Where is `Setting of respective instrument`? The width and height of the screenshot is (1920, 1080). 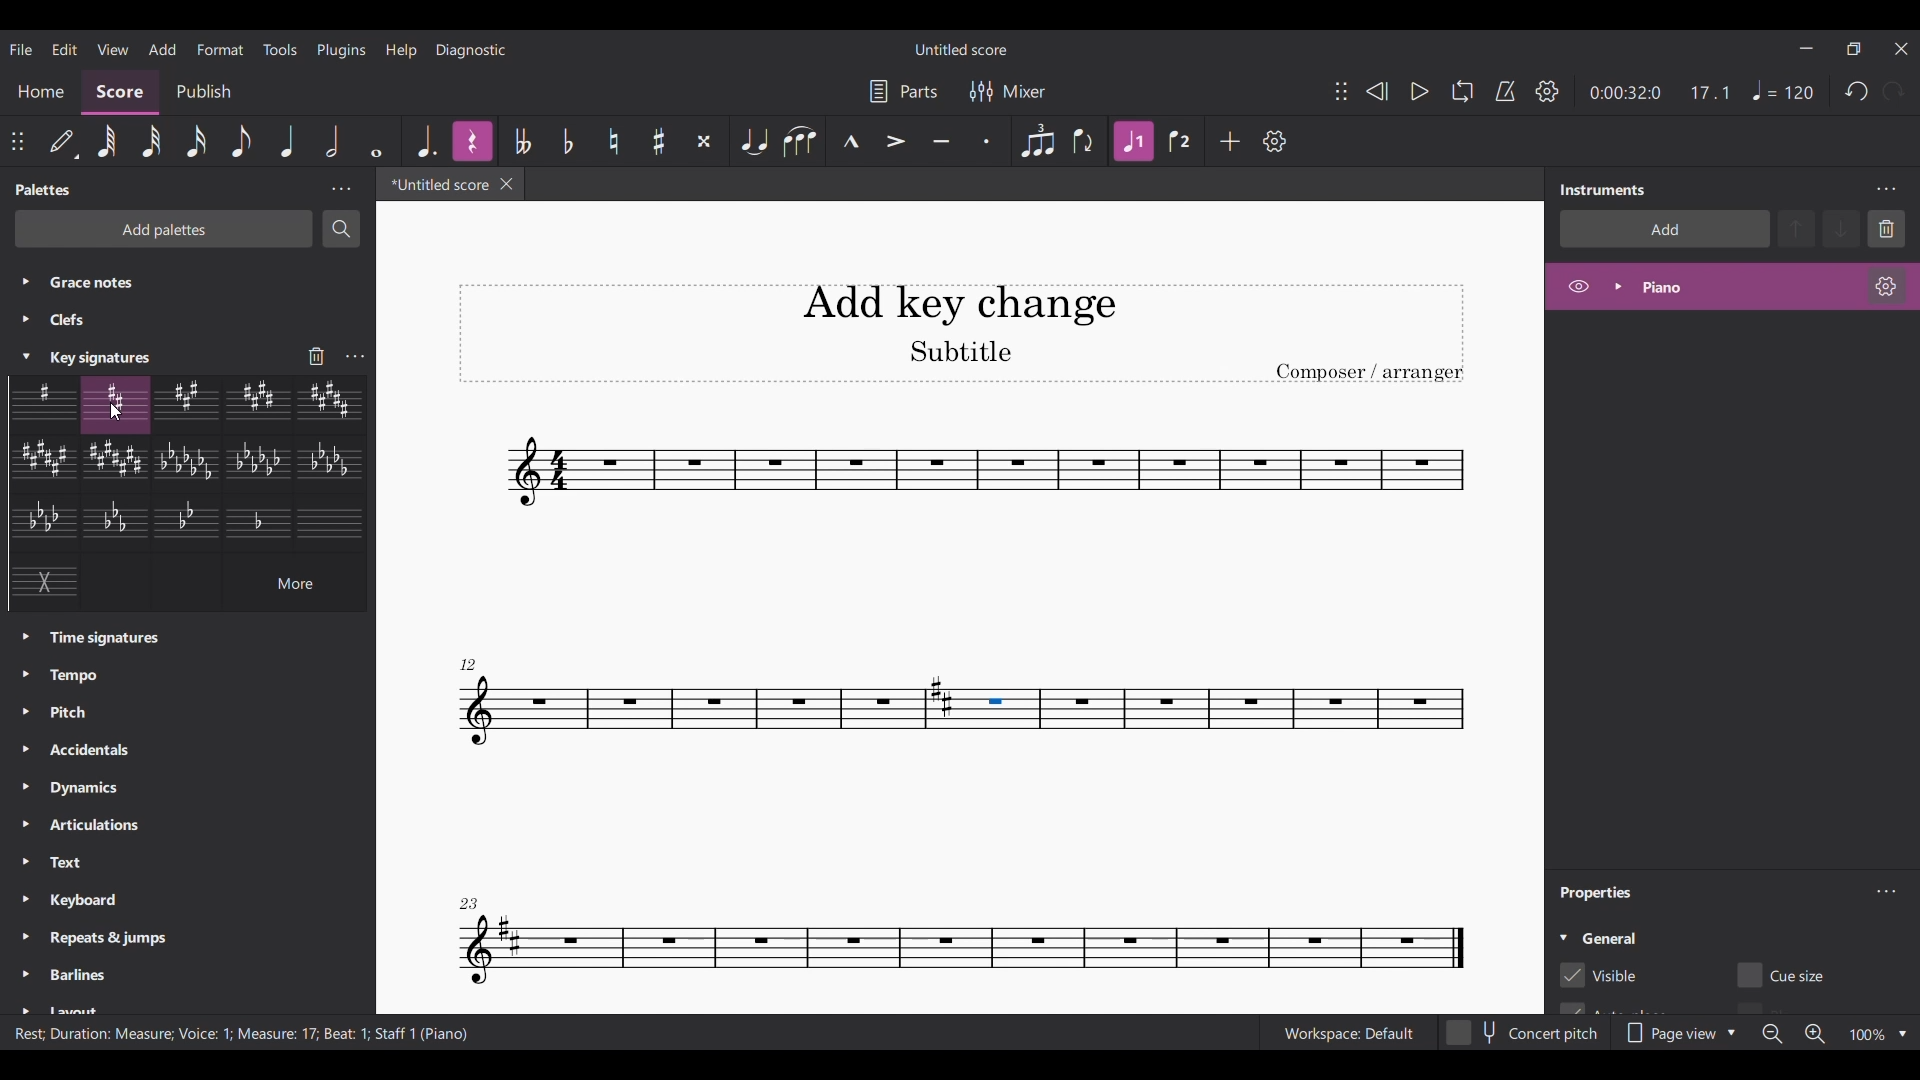 Setting of respective instrument is located at coordinates (1885, 286).